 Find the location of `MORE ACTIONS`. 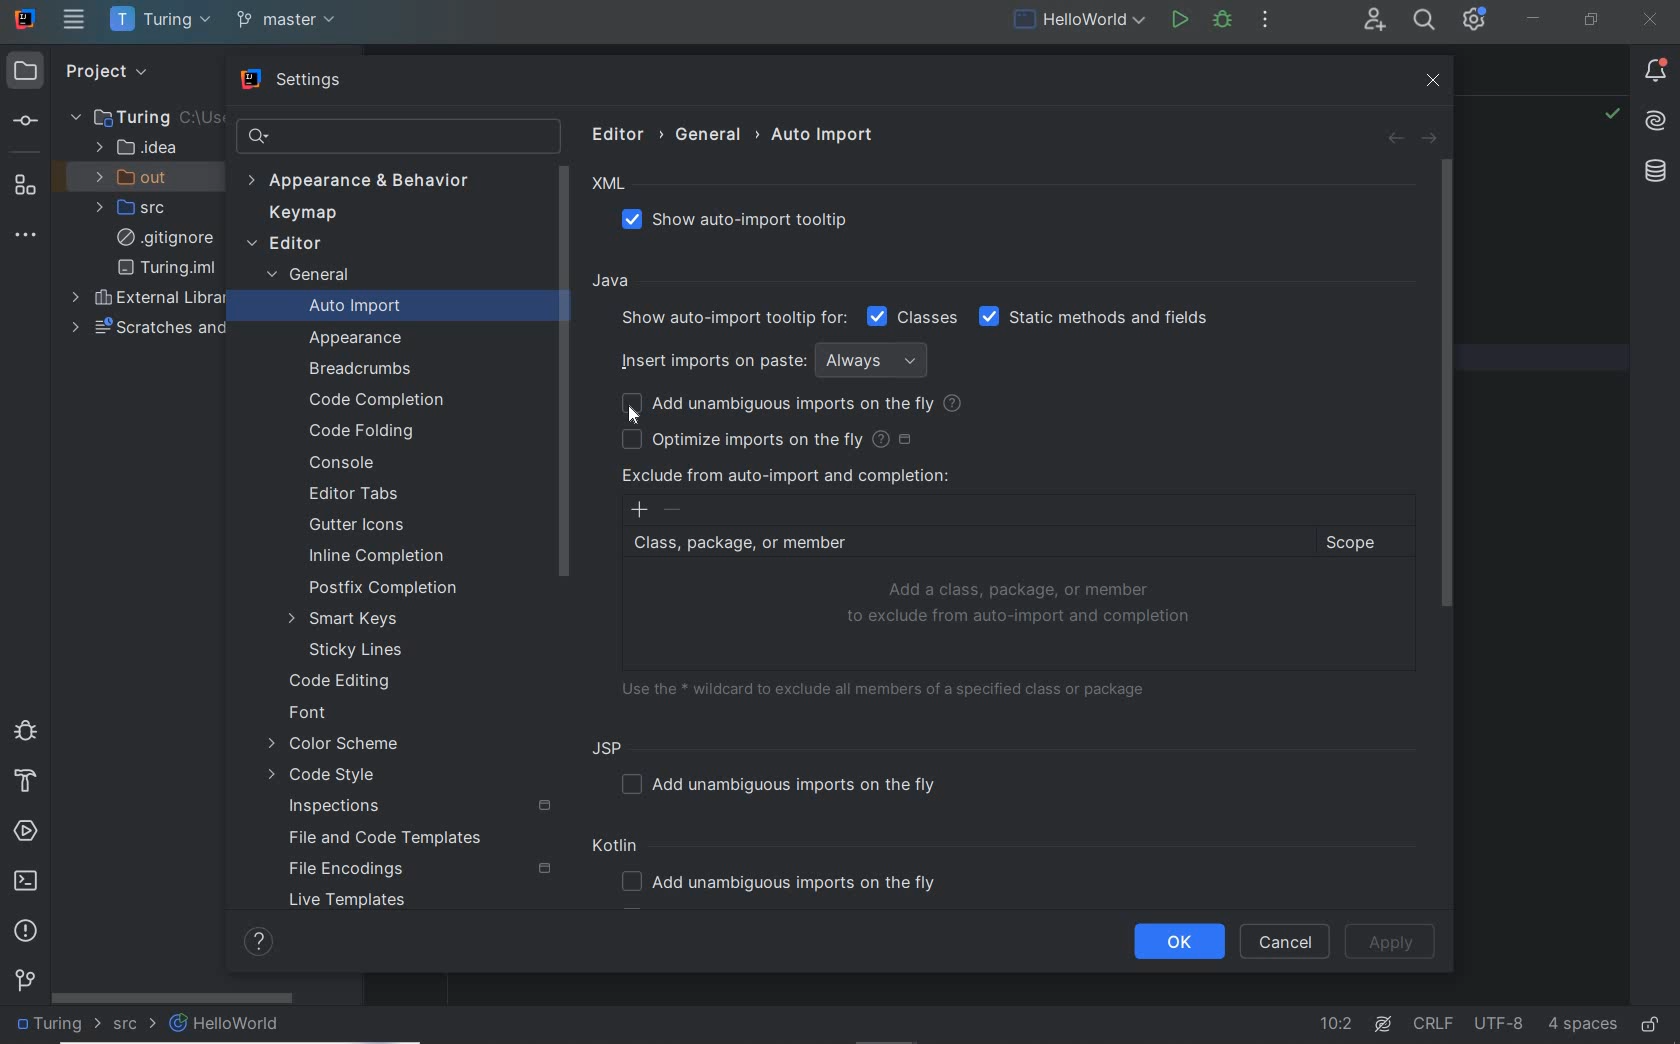

MORE ACTIONS is located at coordinates (1265, 18).